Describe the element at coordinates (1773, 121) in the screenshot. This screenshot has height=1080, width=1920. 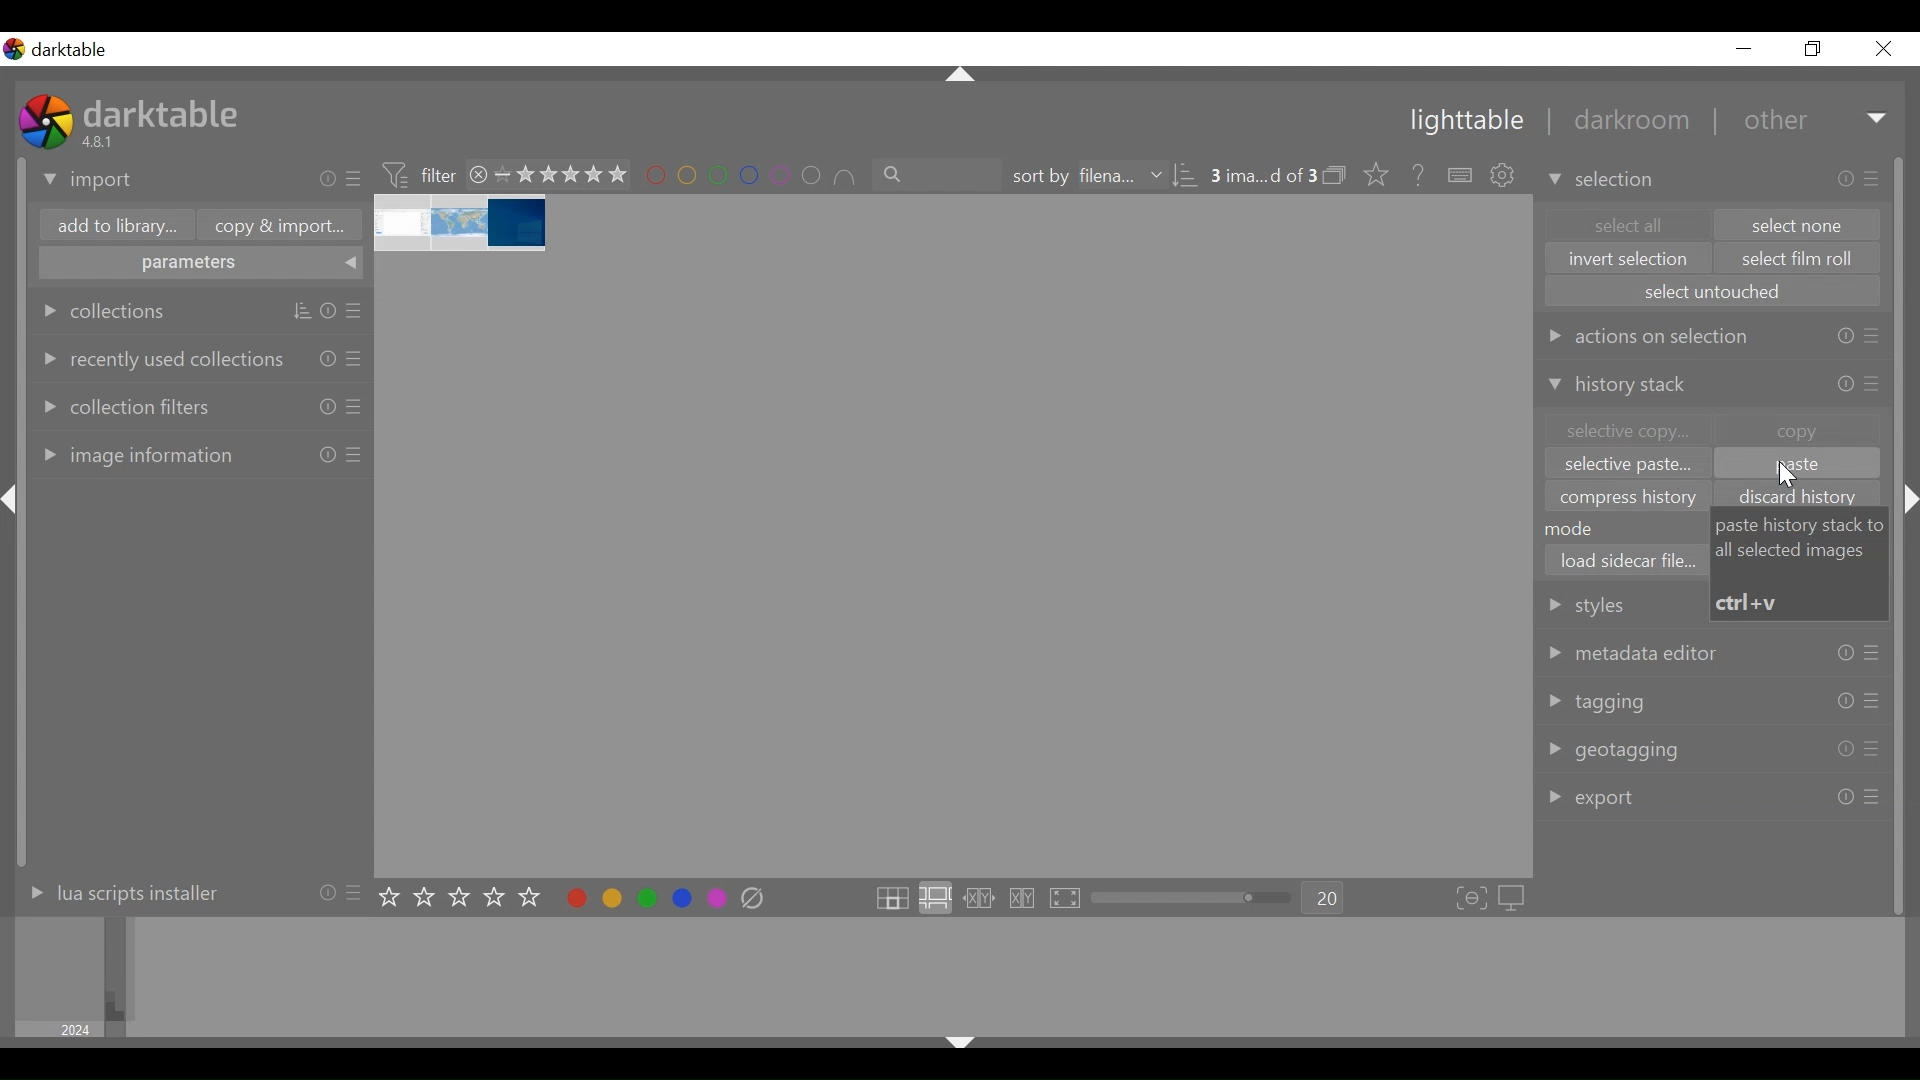
I see `other` at that location.